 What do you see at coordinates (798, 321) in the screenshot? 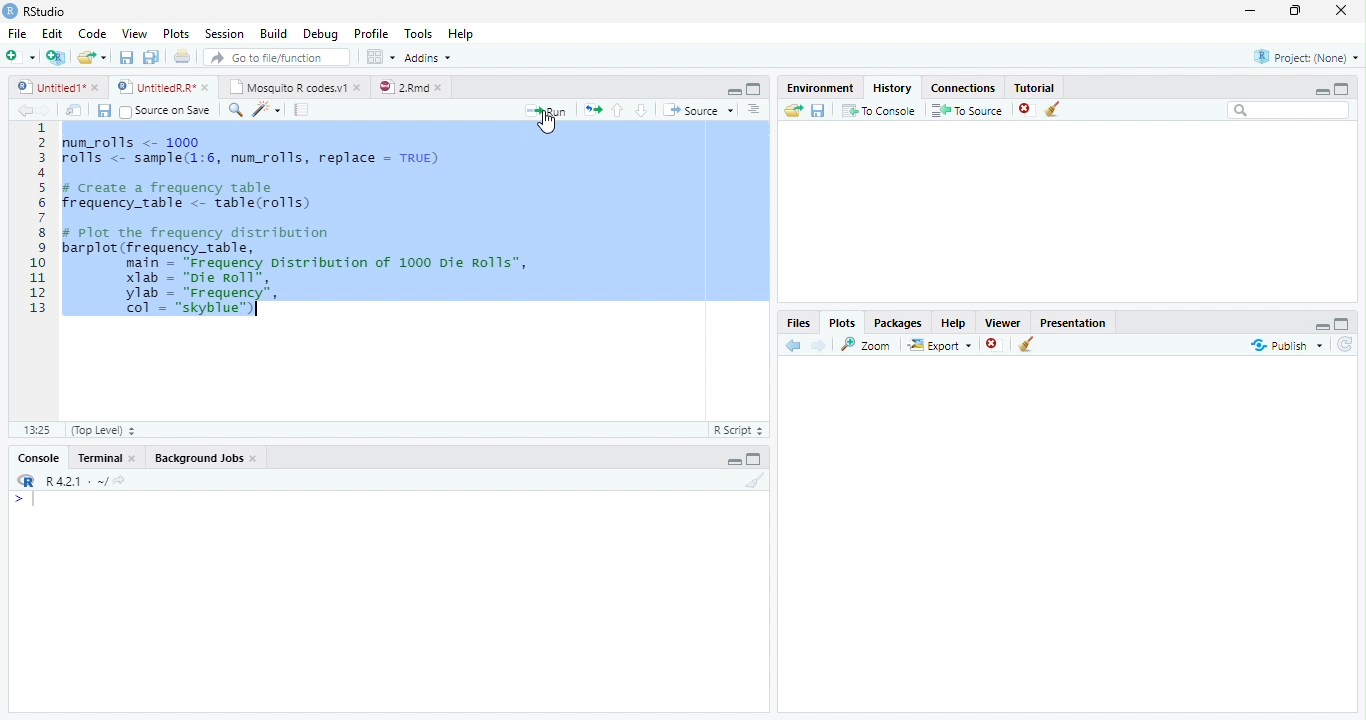
I see `Files` at bounding box center [798, 321].